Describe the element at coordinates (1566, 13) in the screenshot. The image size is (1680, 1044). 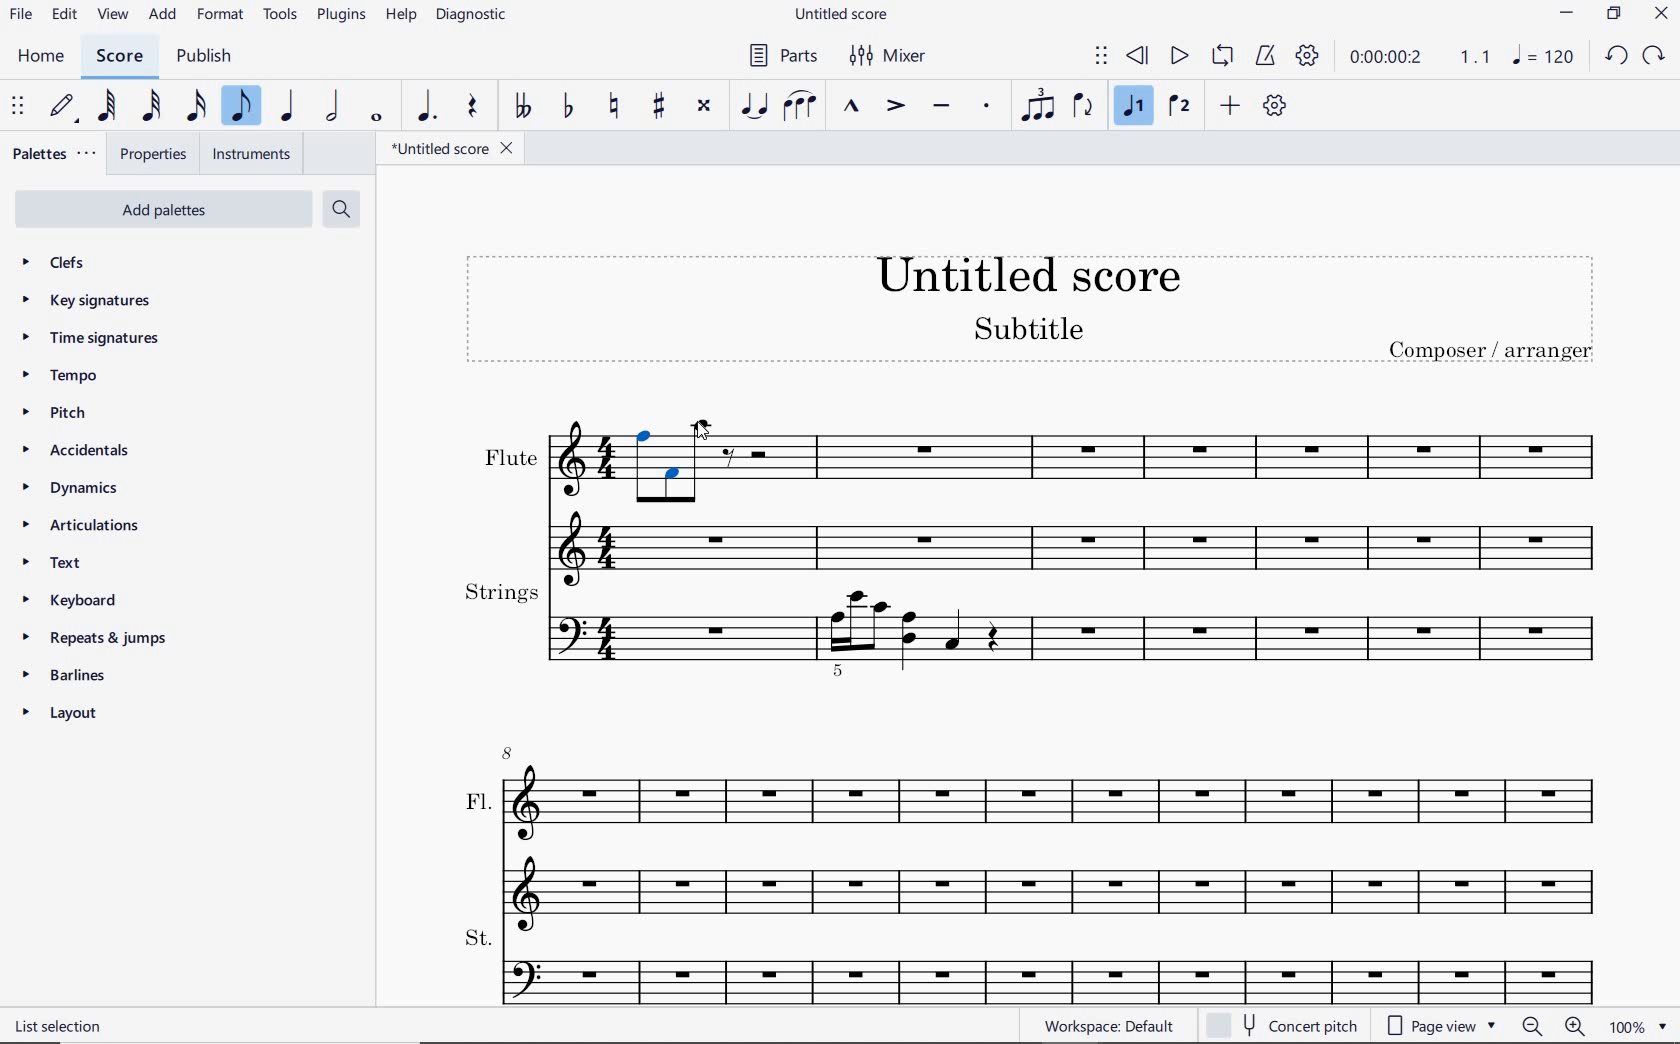
I see `minimize` at that location.